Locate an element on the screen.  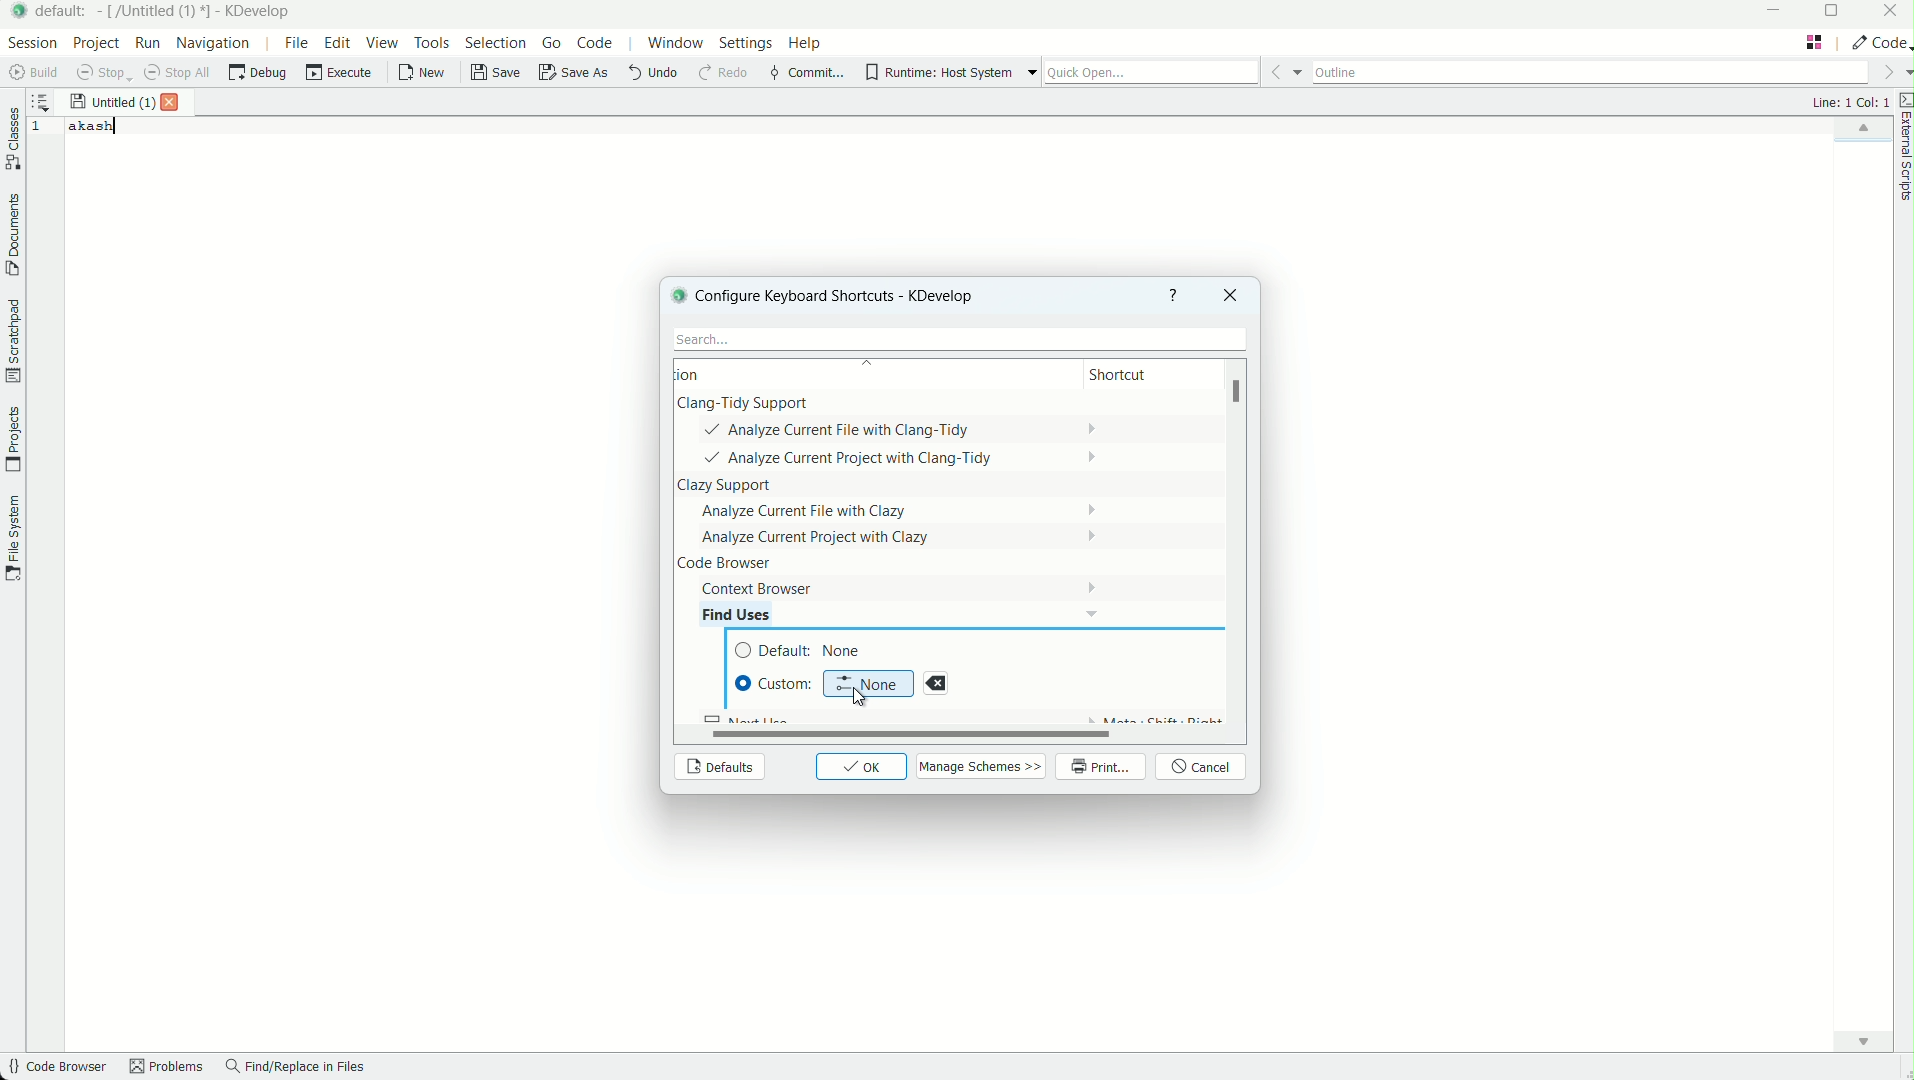
close app is located at coordinates (1891, 13).